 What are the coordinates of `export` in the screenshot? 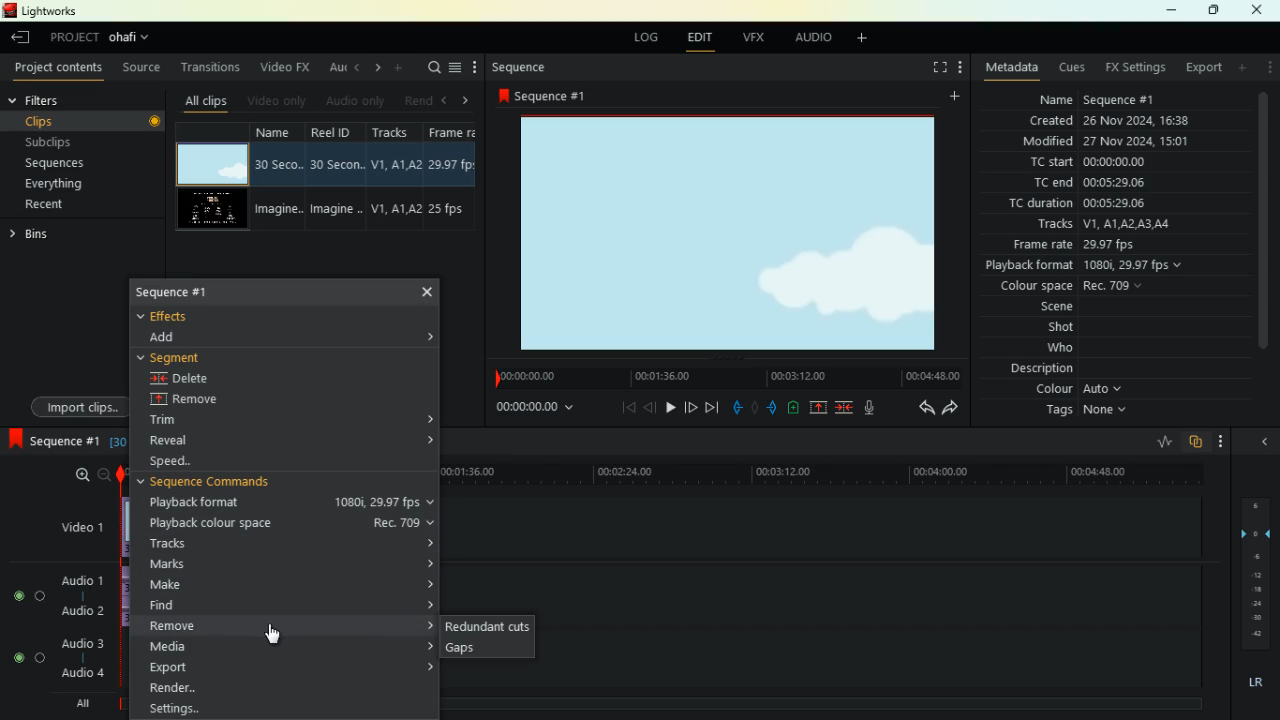 It's located at (1201, 70).